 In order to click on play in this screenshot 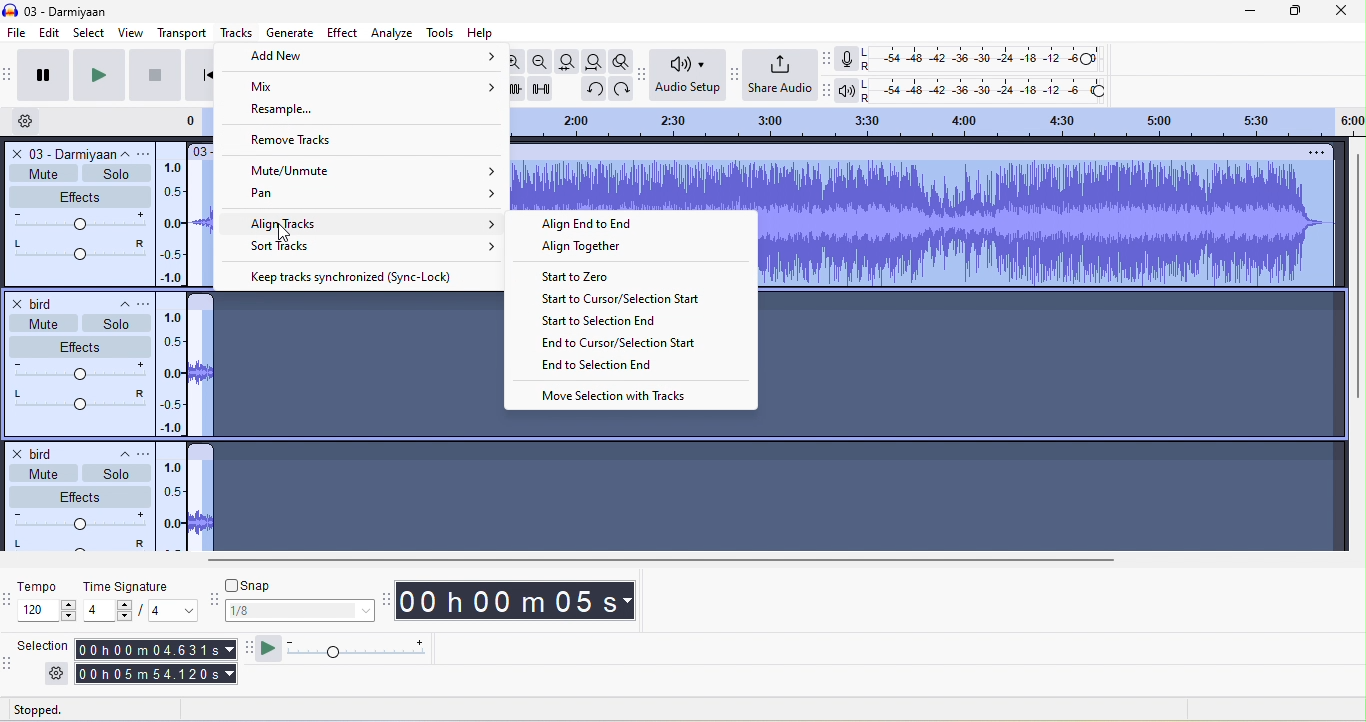, I will do `click(96, 76)`.